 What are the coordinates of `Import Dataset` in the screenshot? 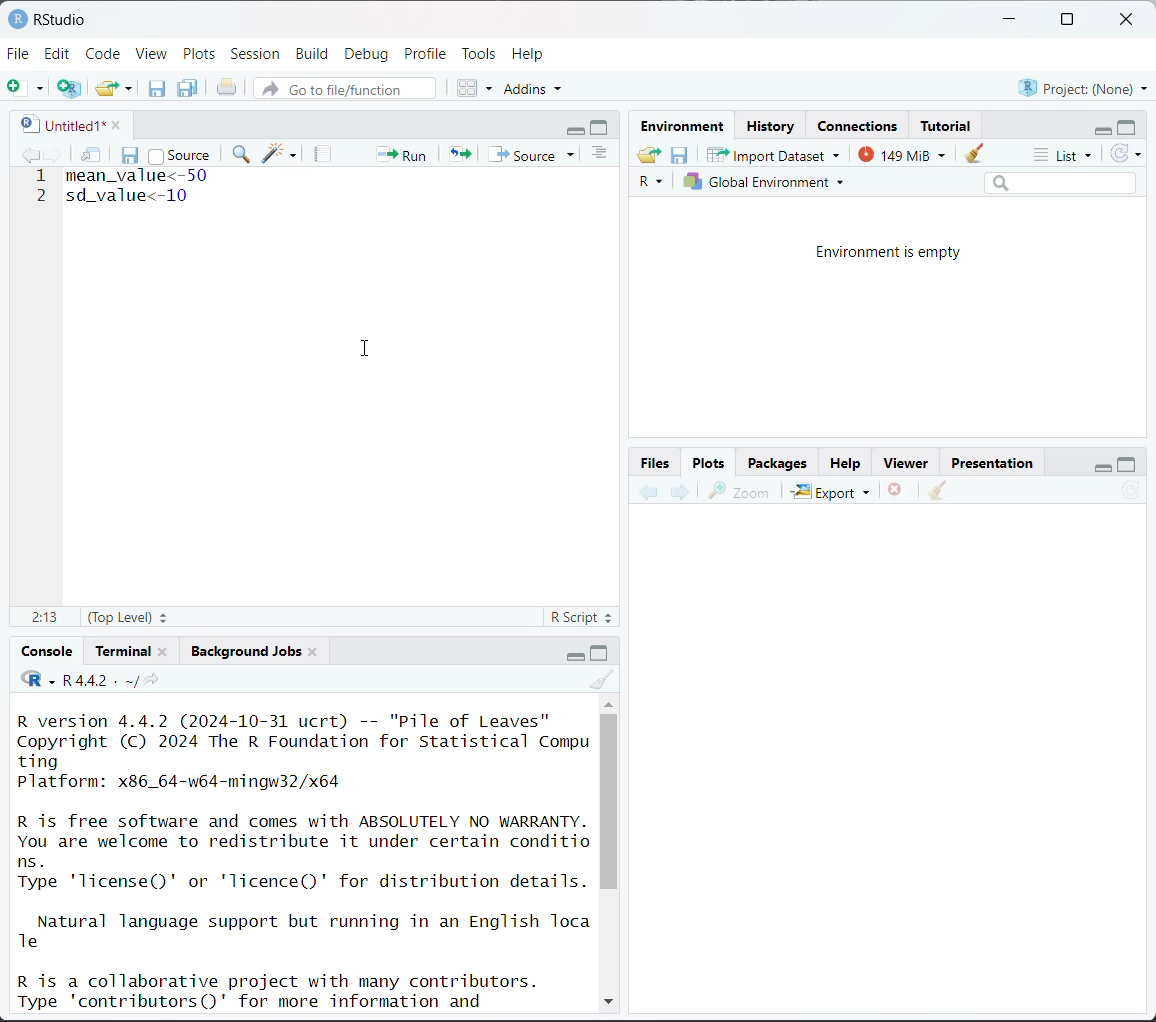 It's located at (774, 154).